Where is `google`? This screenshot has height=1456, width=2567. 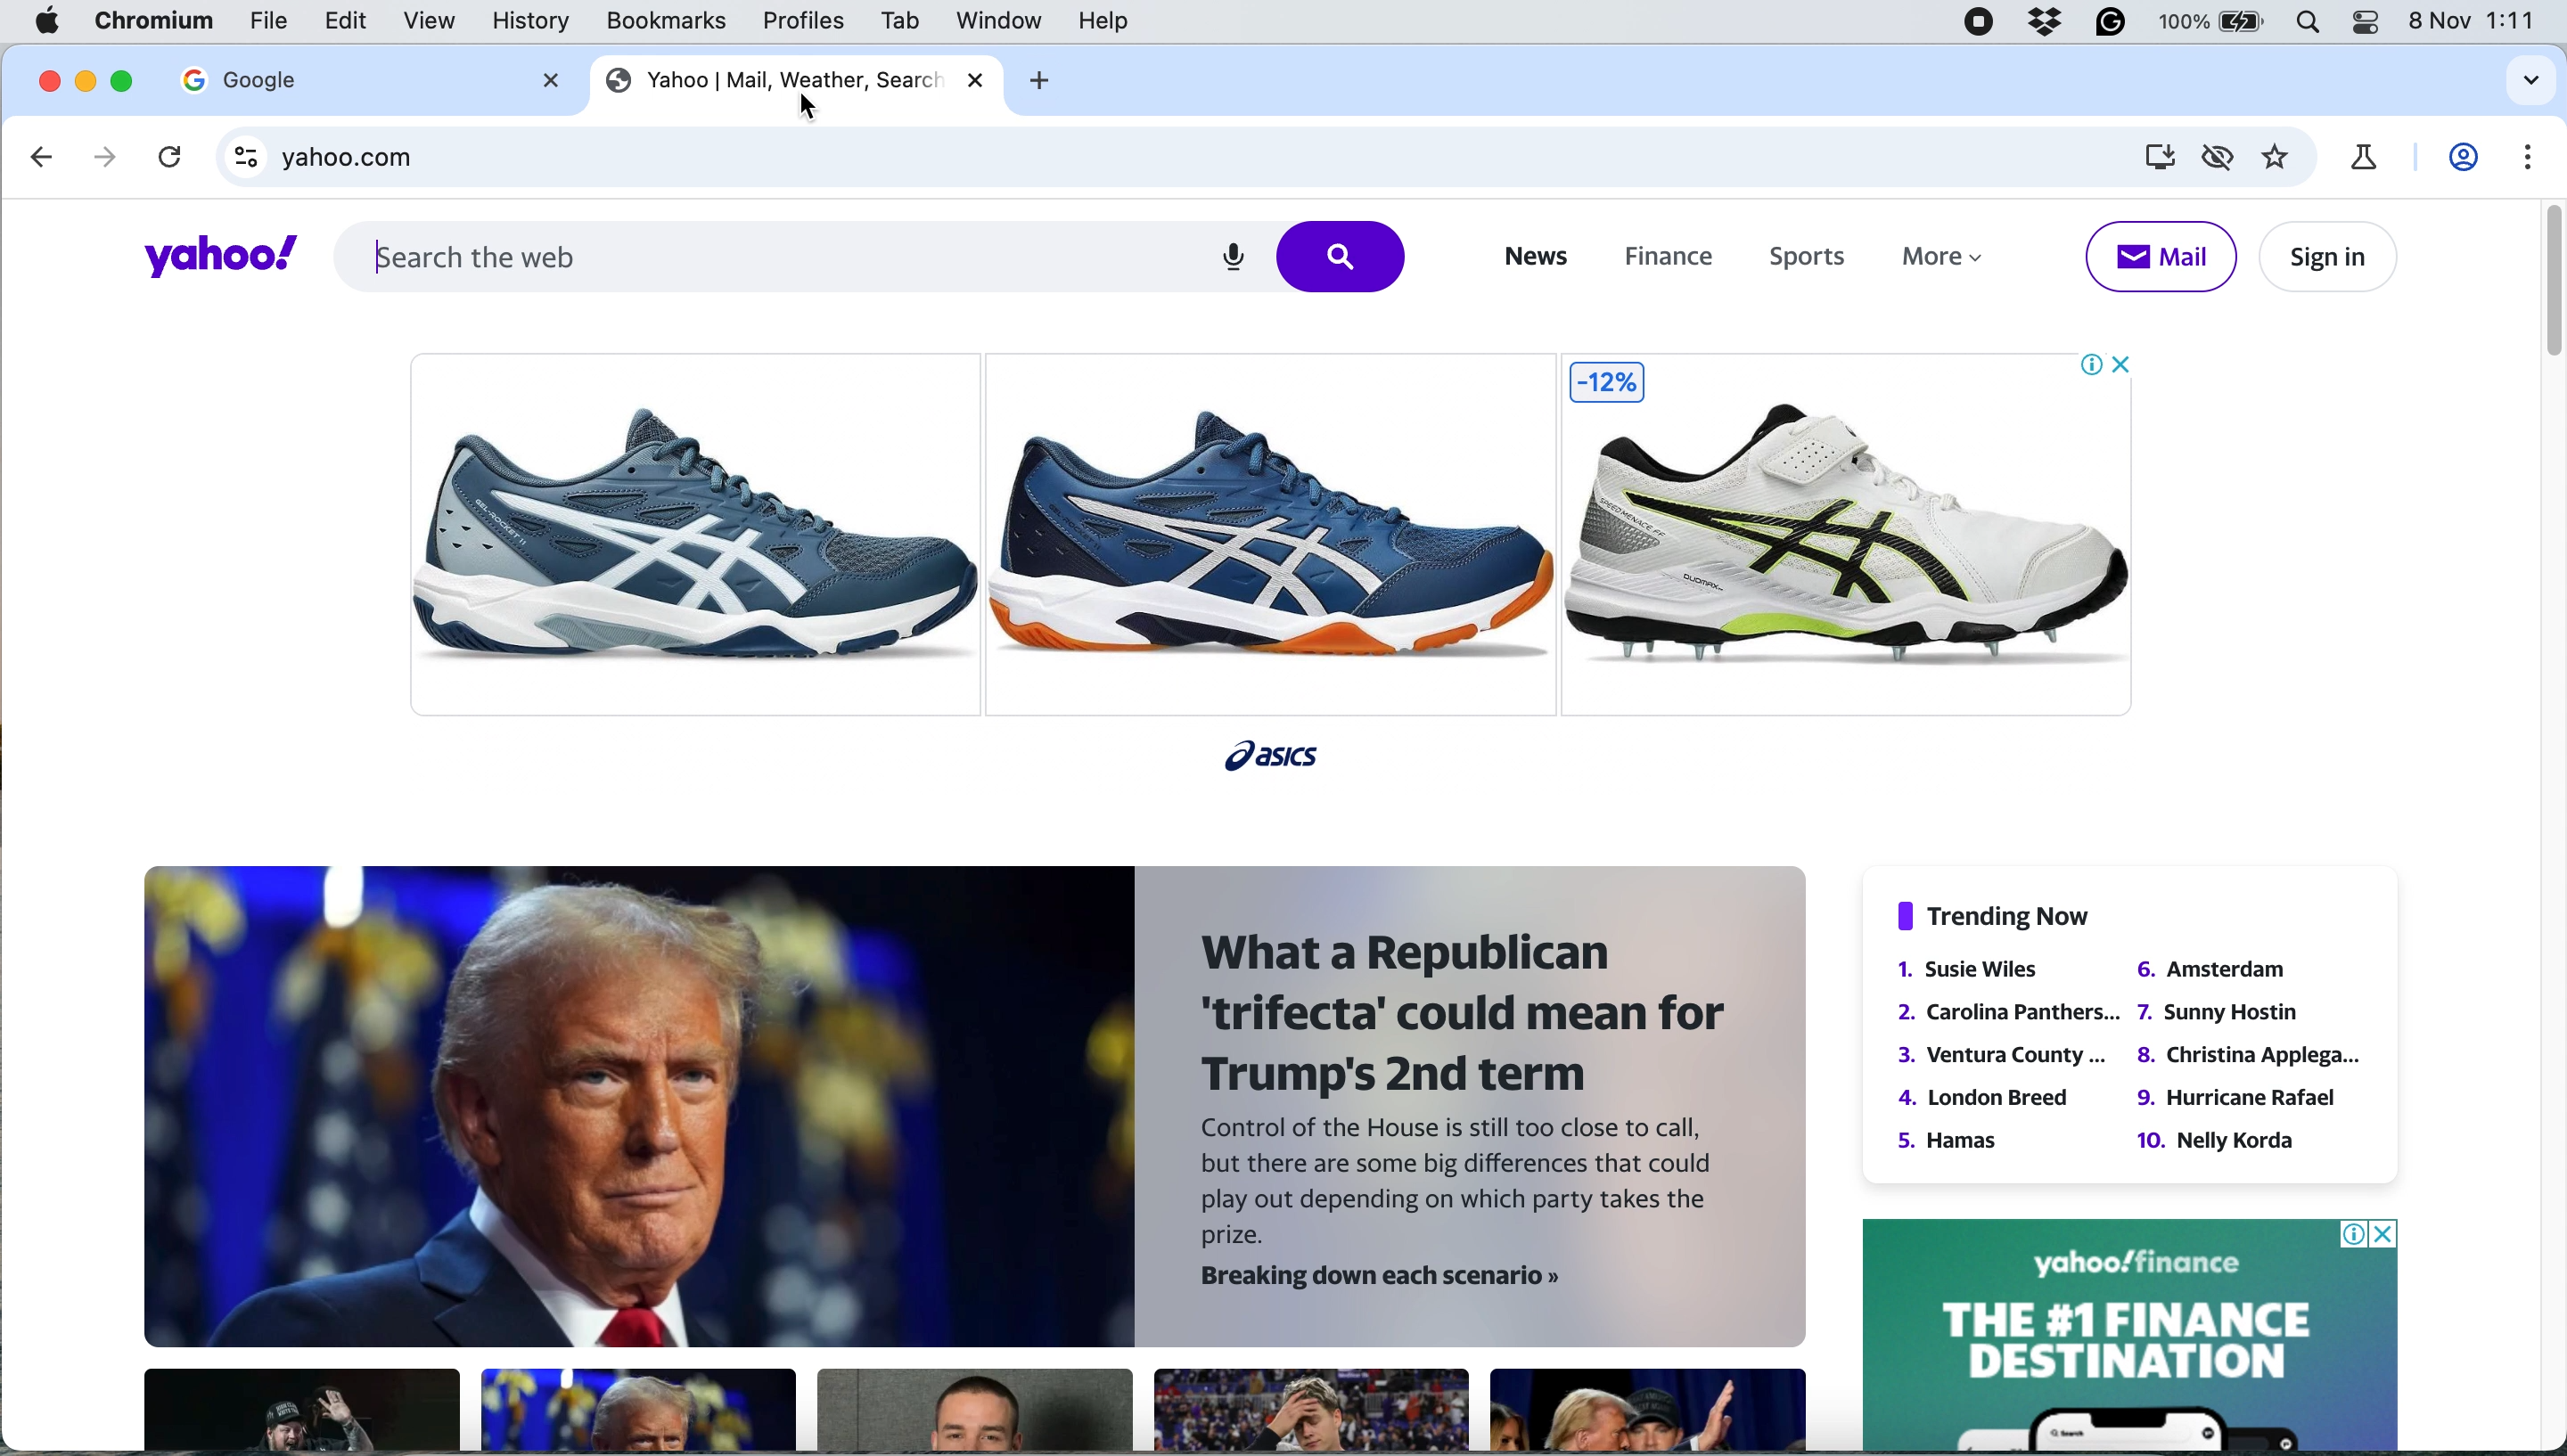 google is located at coordinates (240, 79).